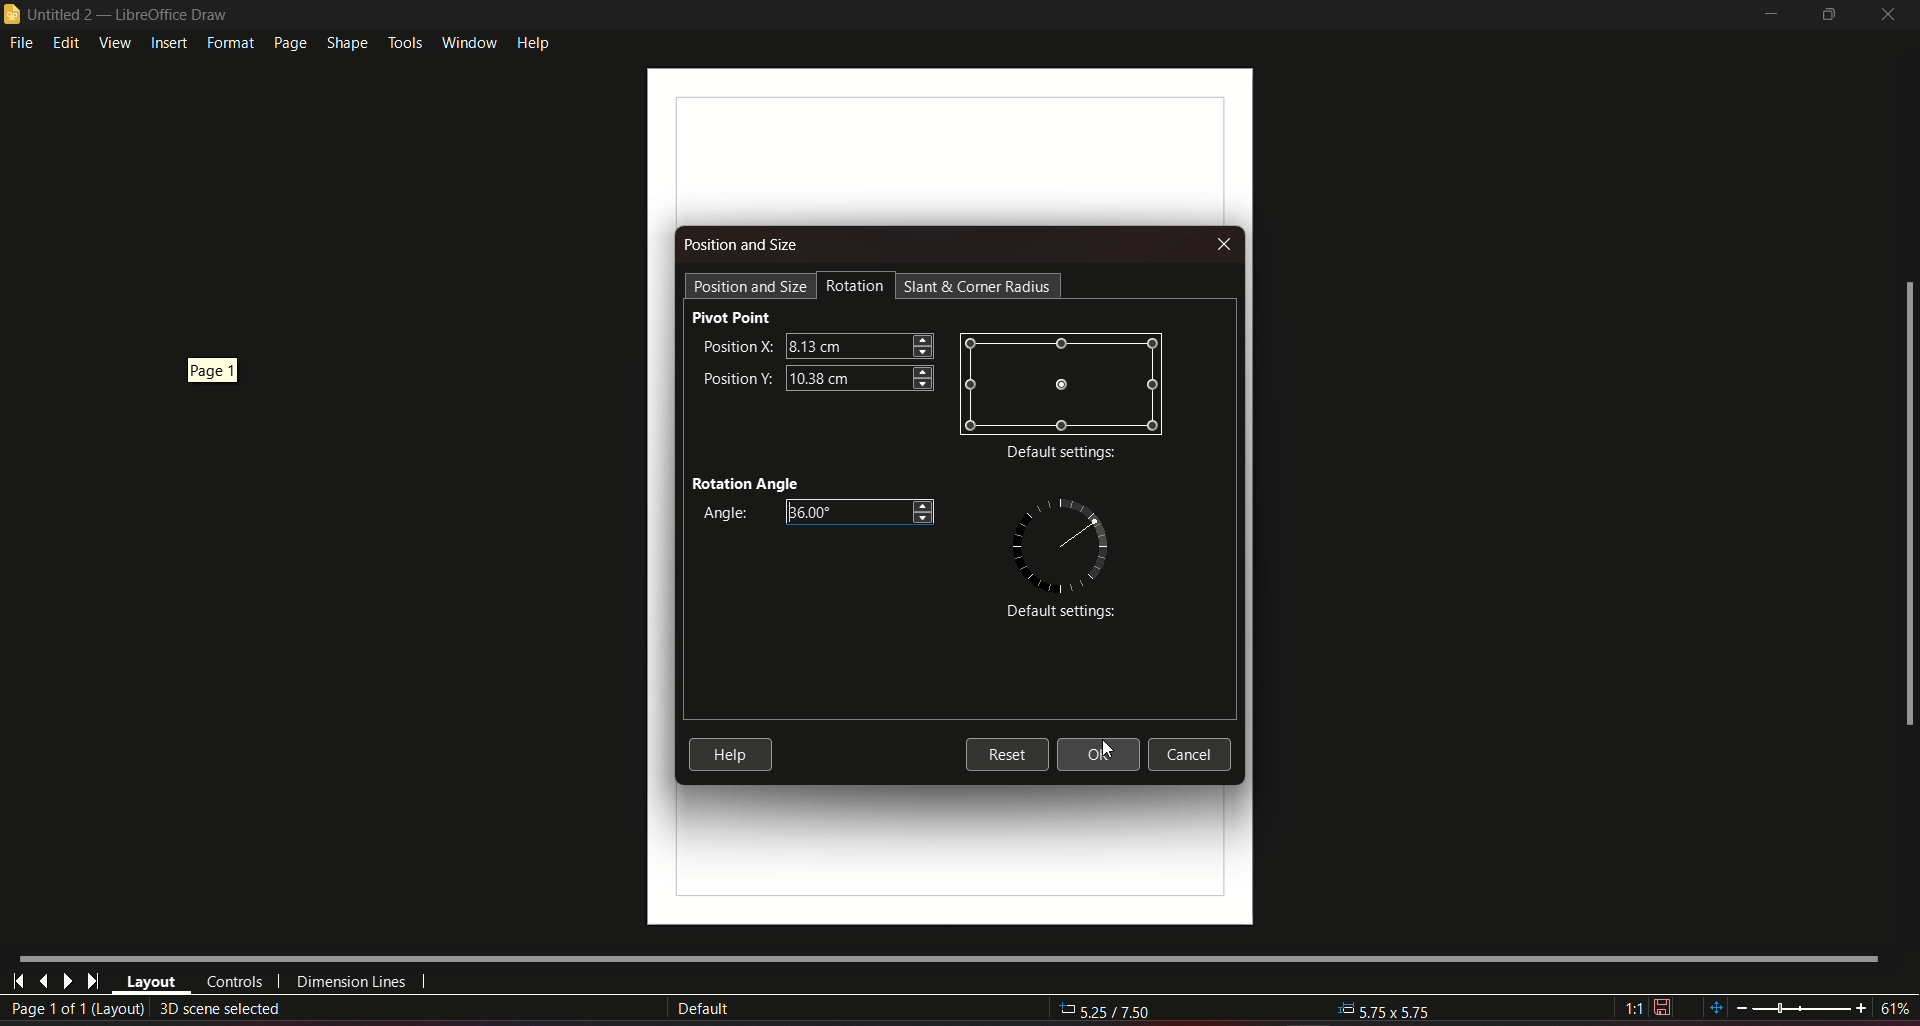  I want to click on minimize, so click(1768, 15).